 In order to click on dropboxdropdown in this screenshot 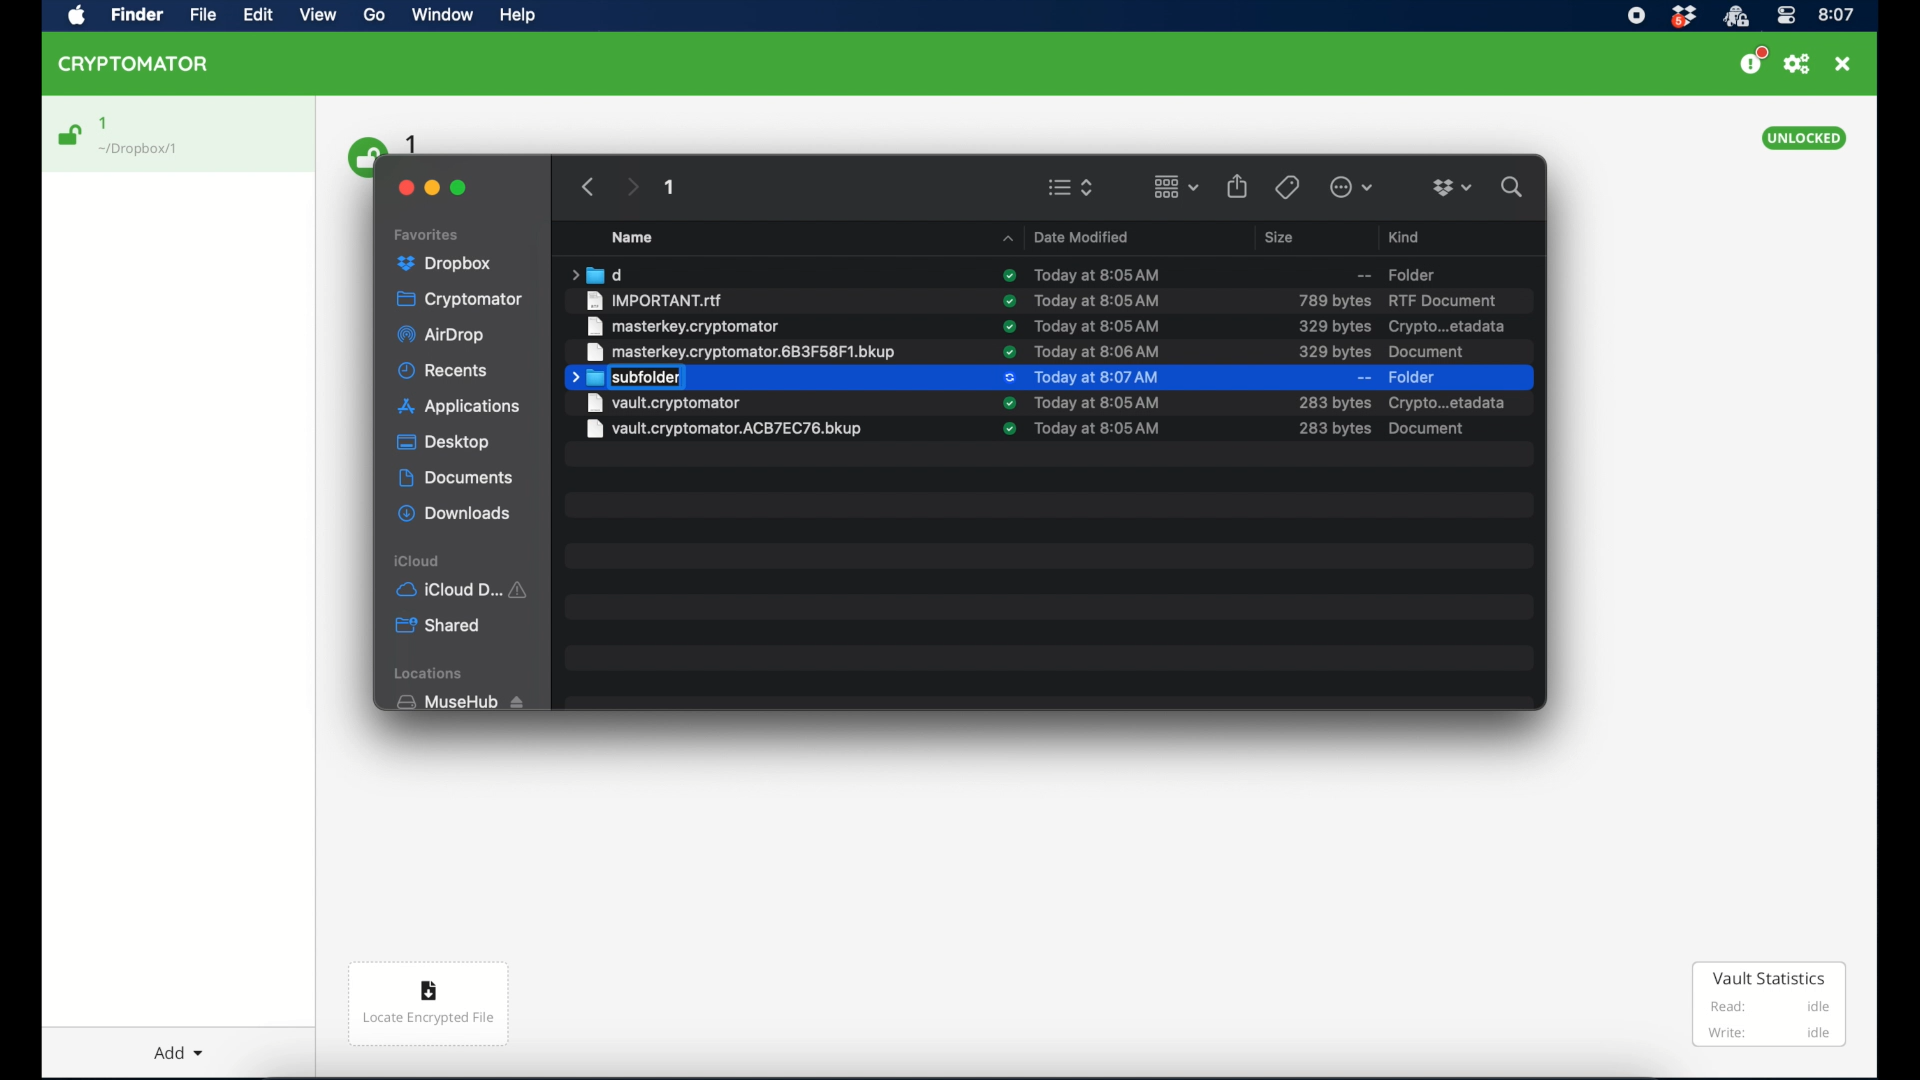, I will do `click(1452, 188)`.